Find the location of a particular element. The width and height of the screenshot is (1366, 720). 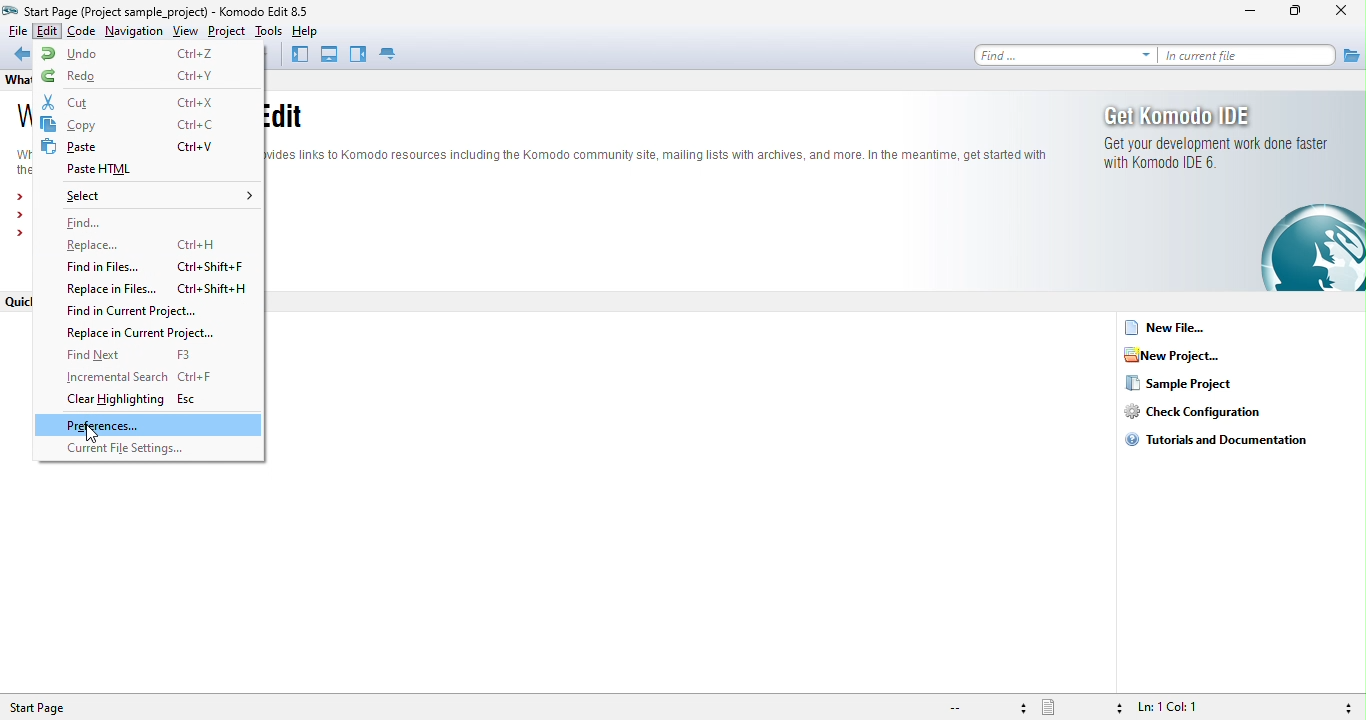

get your development work done faster with komodo ide 6 is located at coordinates (1220, 158).